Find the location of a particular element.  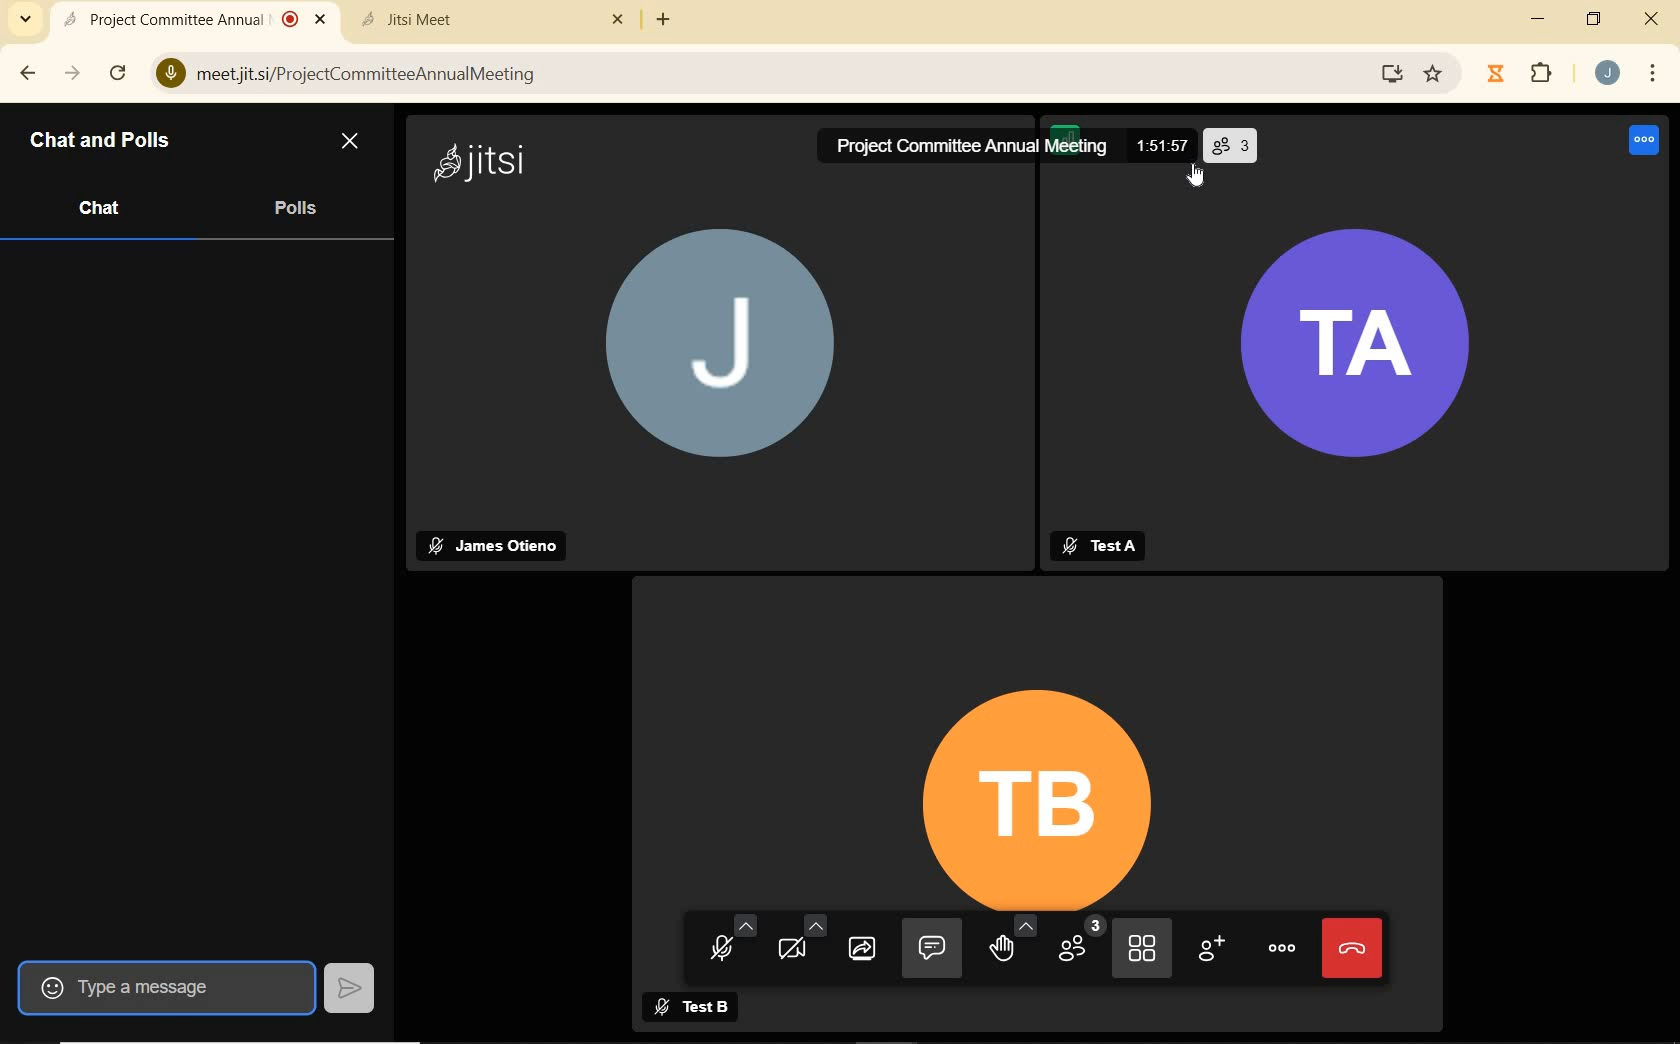

forward is located at coordinates (74, 72).